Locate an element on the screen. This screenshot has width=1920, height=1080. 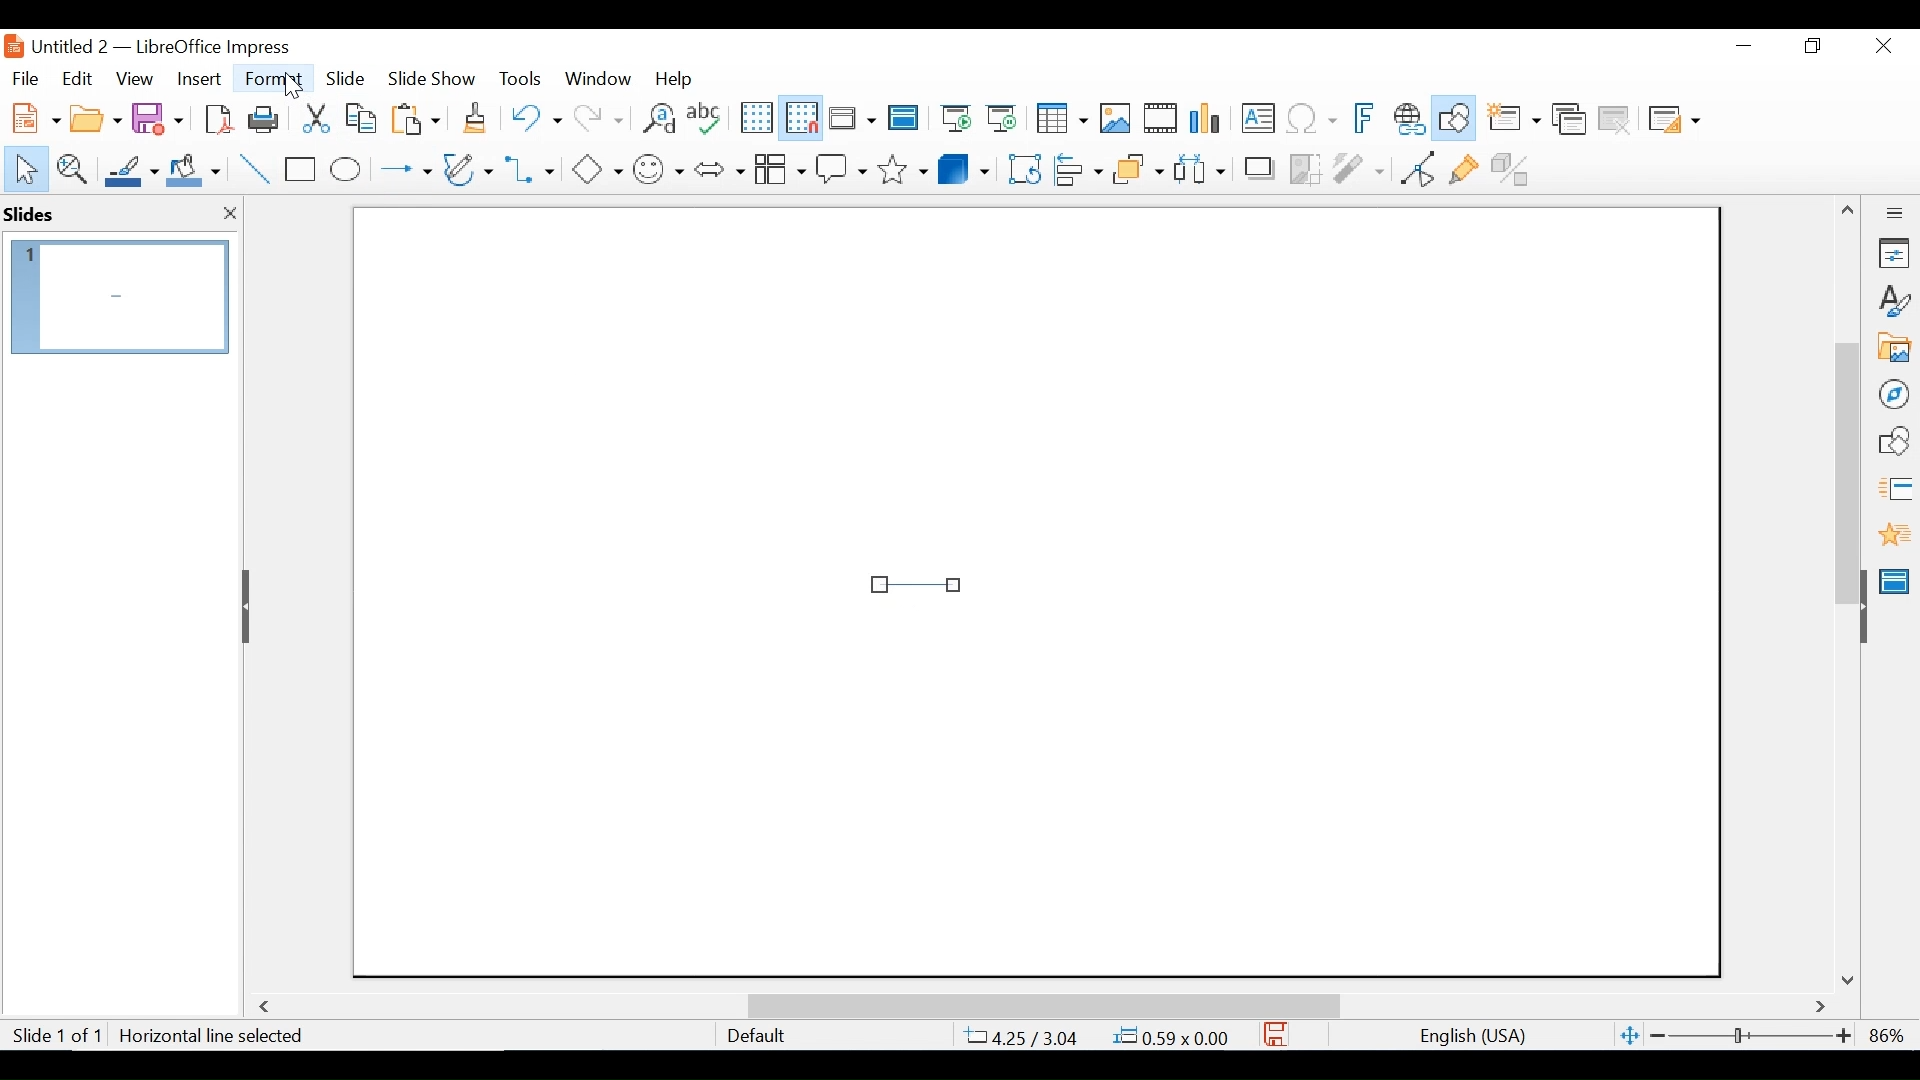
File is located at coordinates (25, 76).